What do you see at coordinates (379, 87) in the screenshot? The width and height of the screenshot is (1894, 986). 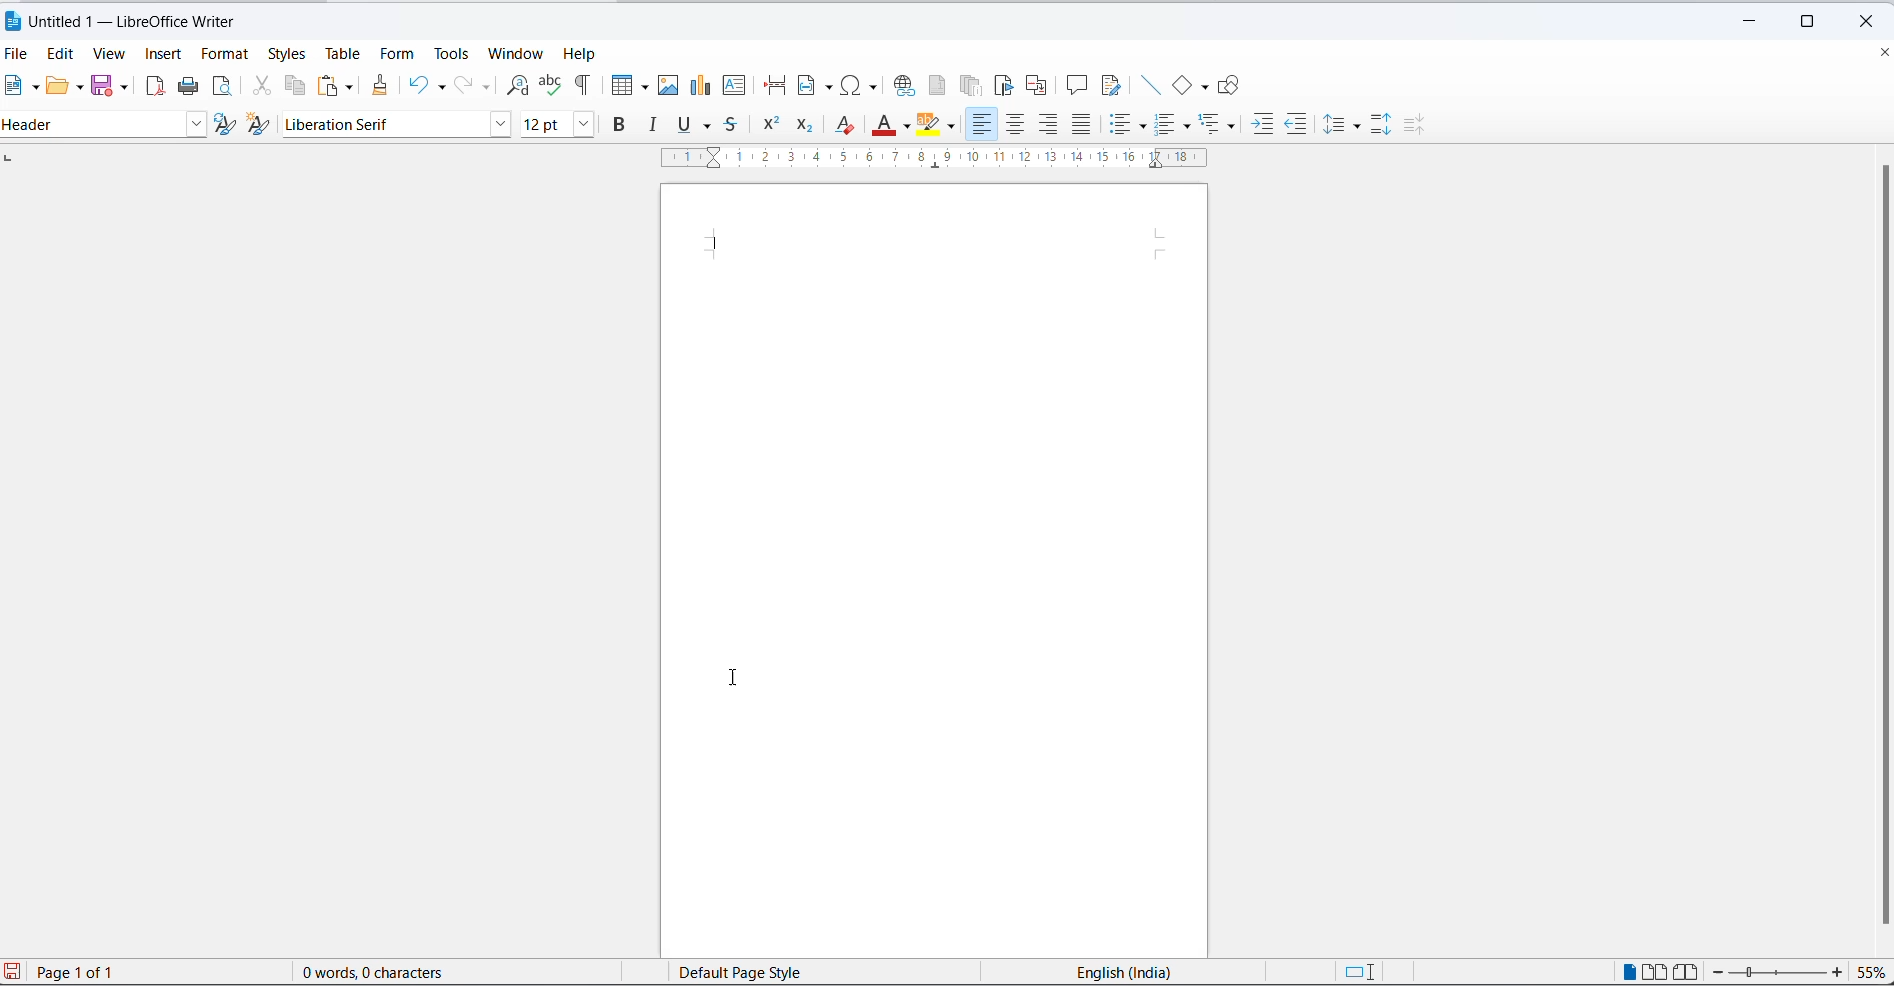 I see `clone formatting` at bounding box center [379, 87].